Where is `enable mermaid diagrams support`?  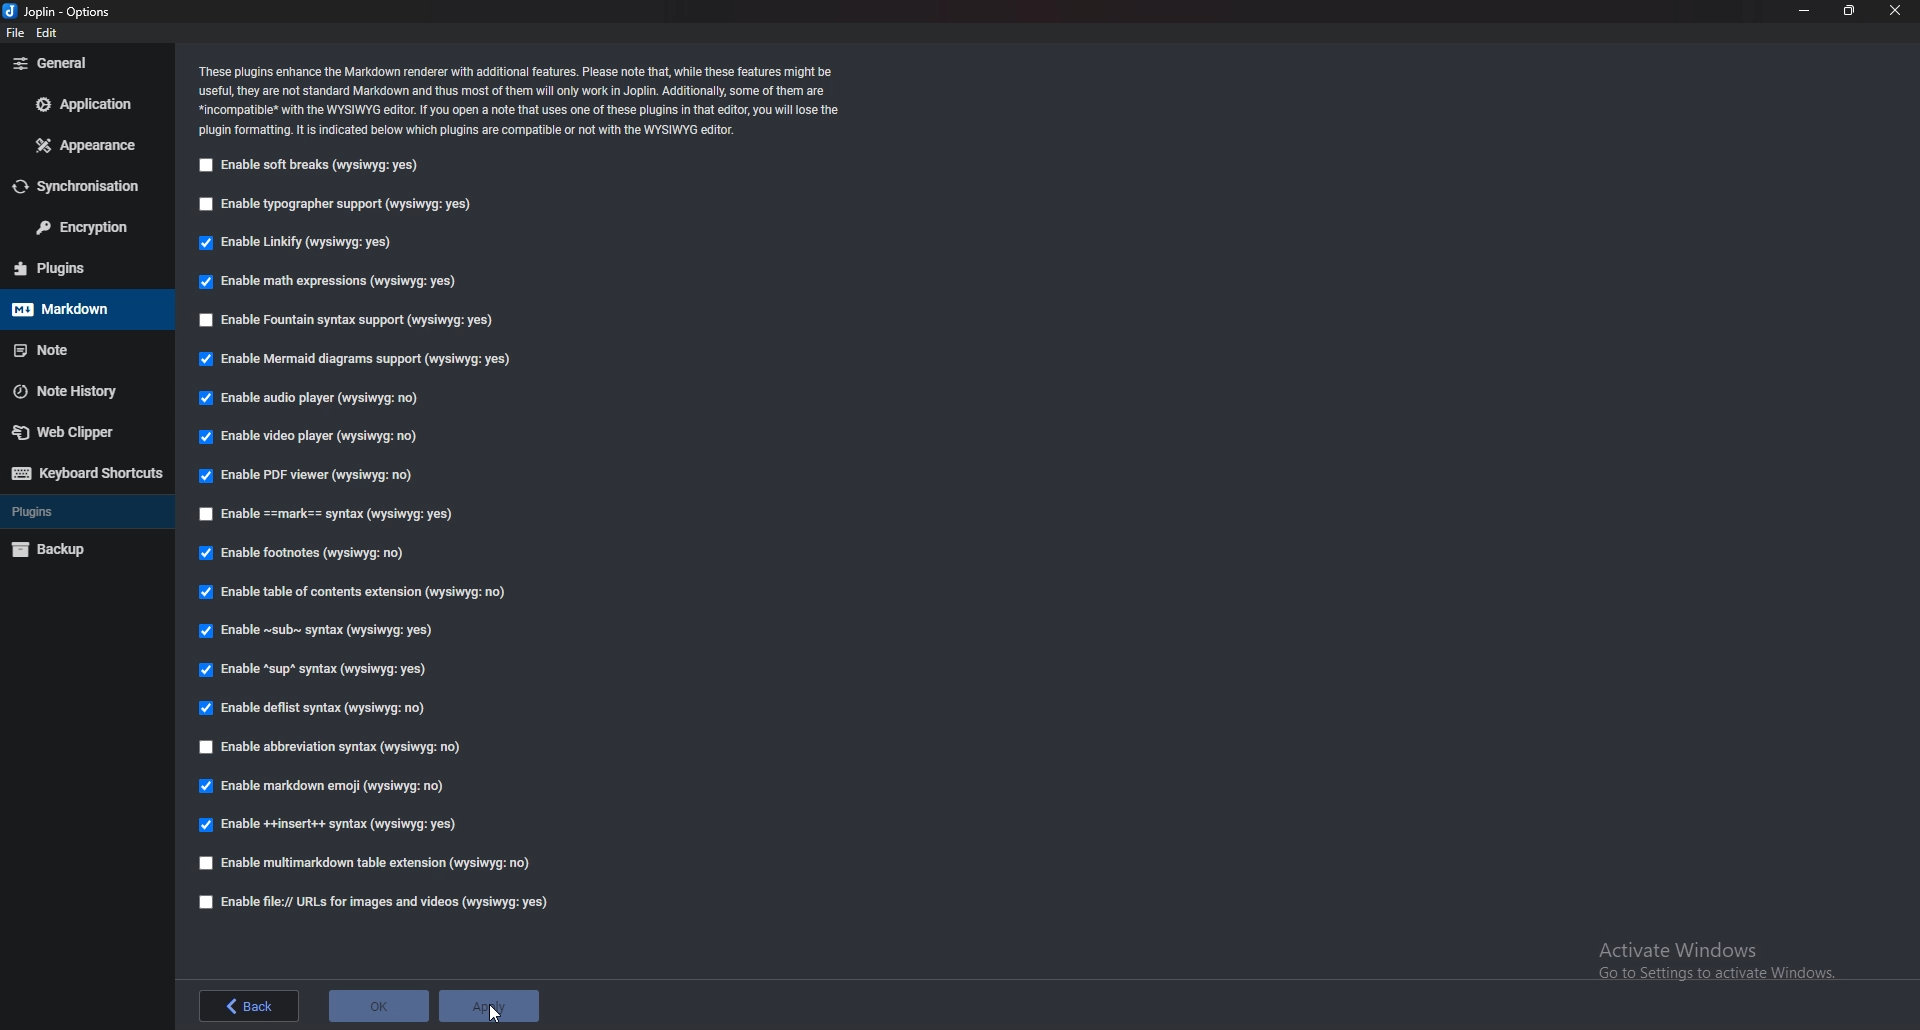
enable mermaid diagrams support is located at coordinates (359, 362).